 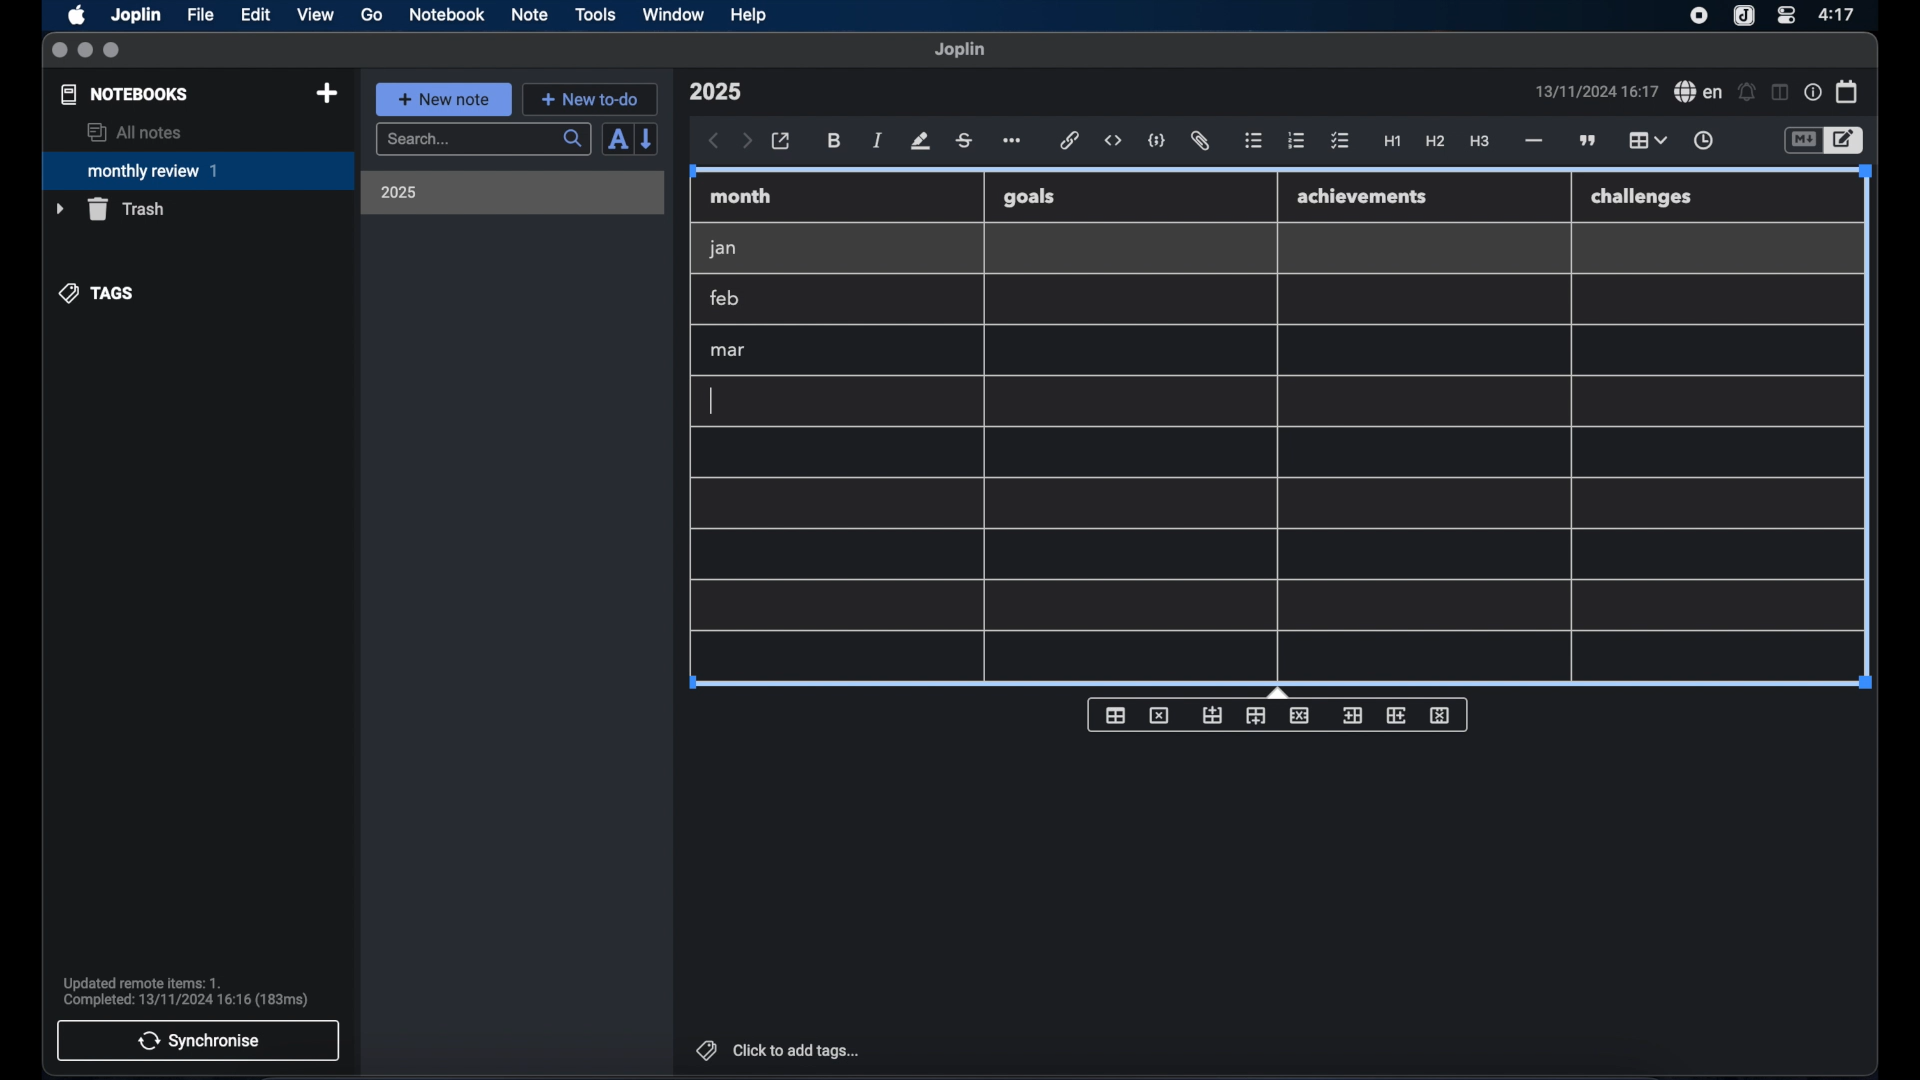 What do you see at coordinates (1301, 714) in the screenshot?
I see `delete row` at bounding box center [1301, 714].